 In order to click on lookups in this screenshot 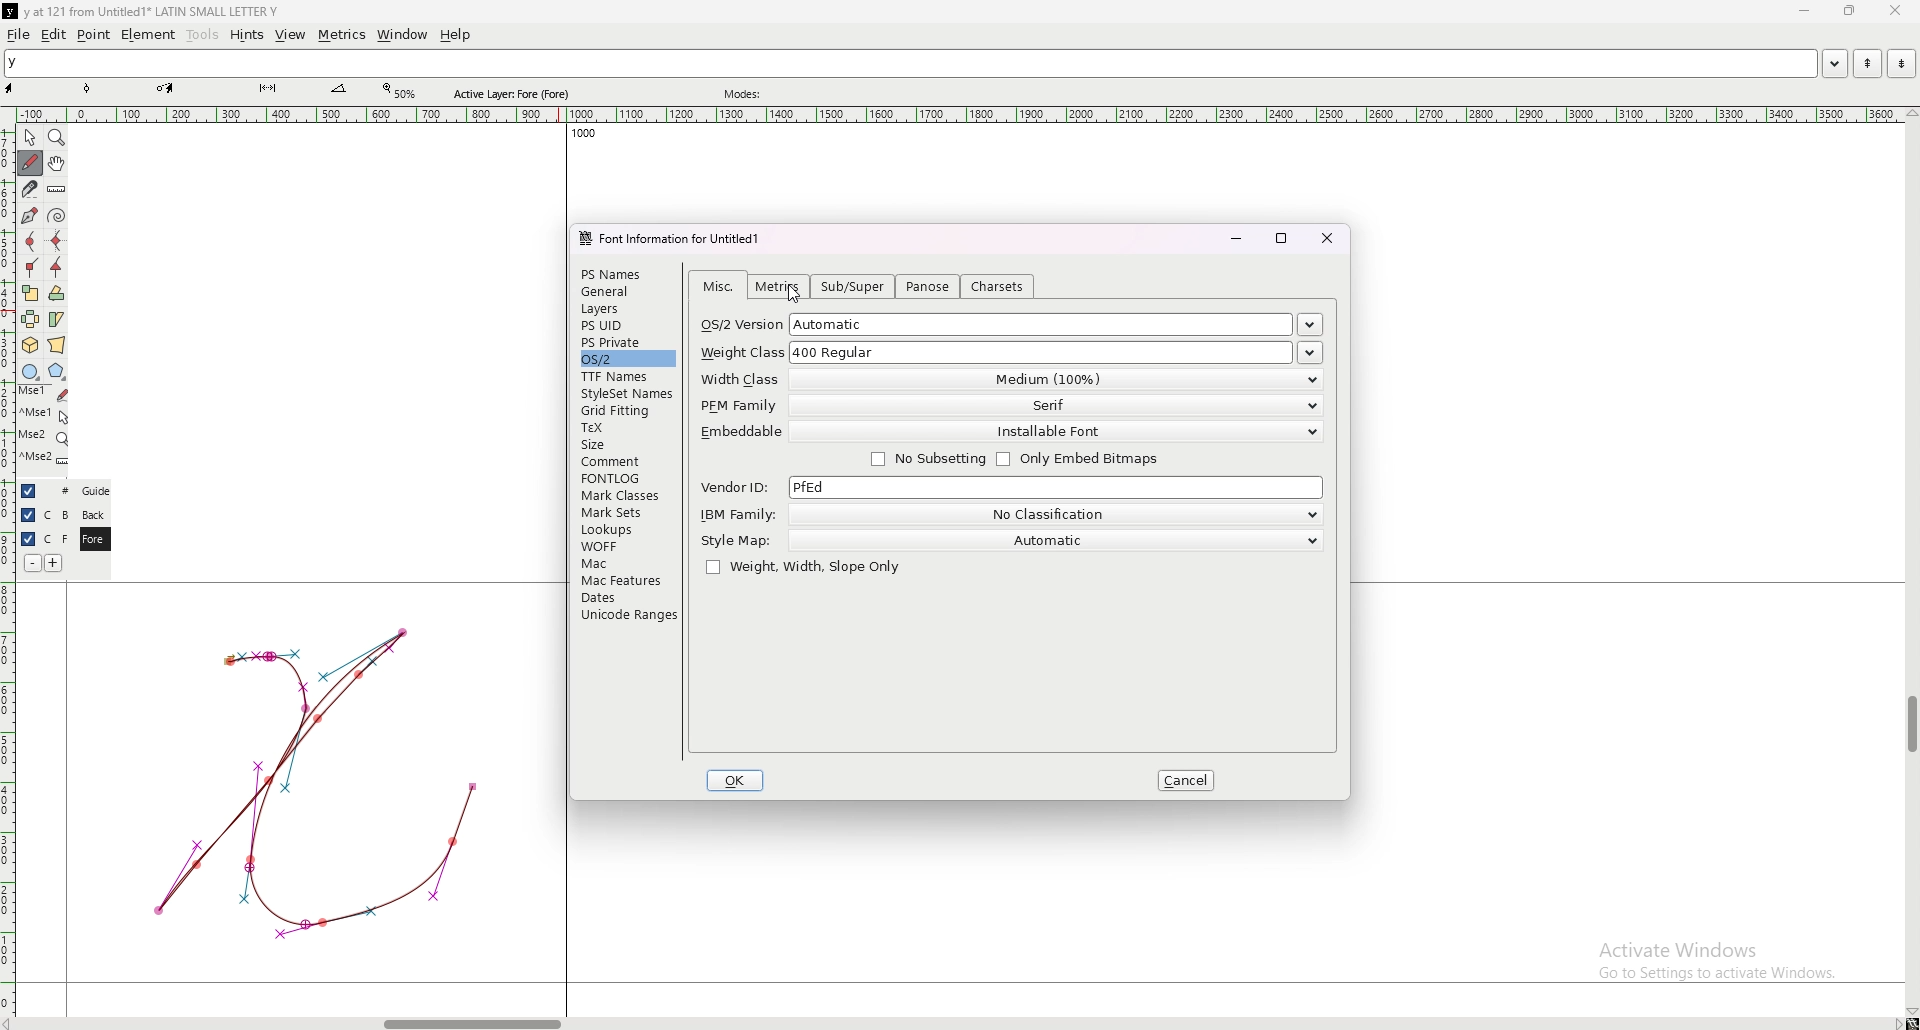, I will do `click(624, 530)`.